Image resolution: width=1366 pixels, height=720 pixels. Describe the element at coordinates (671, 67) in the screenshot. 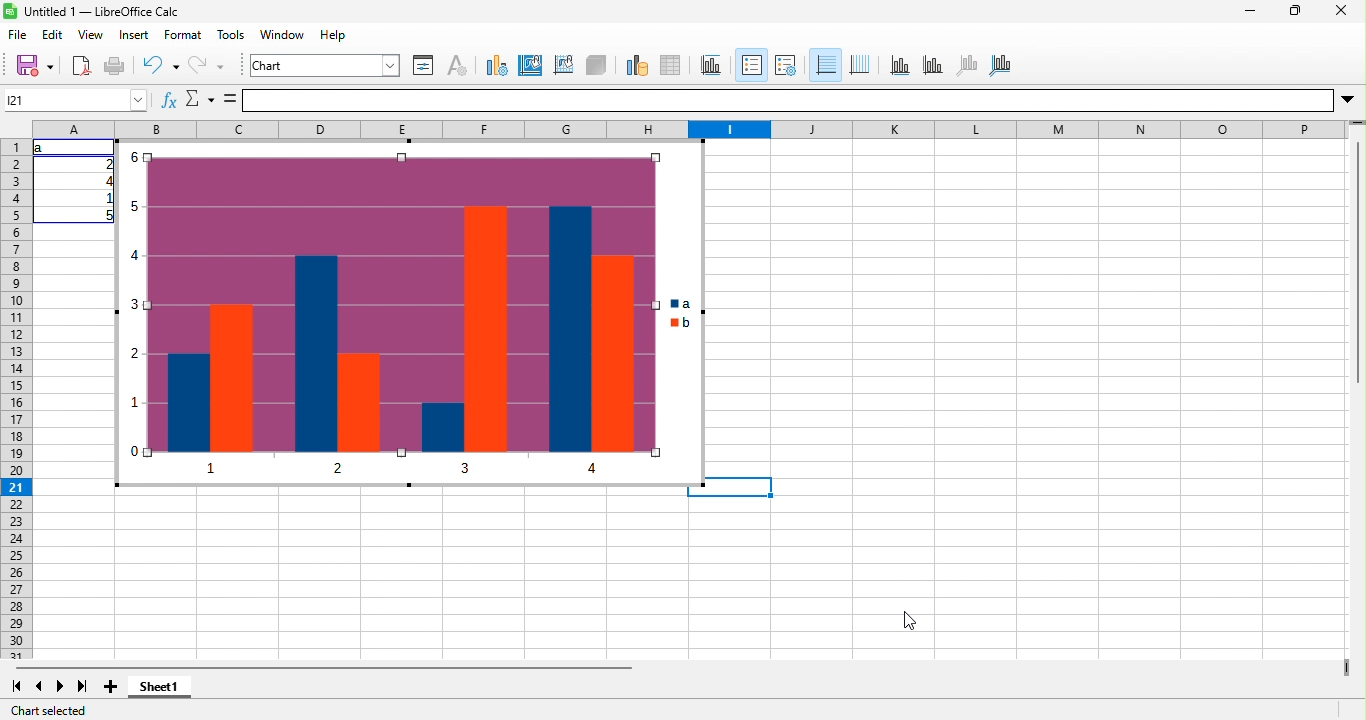

I see `data table` at that location.